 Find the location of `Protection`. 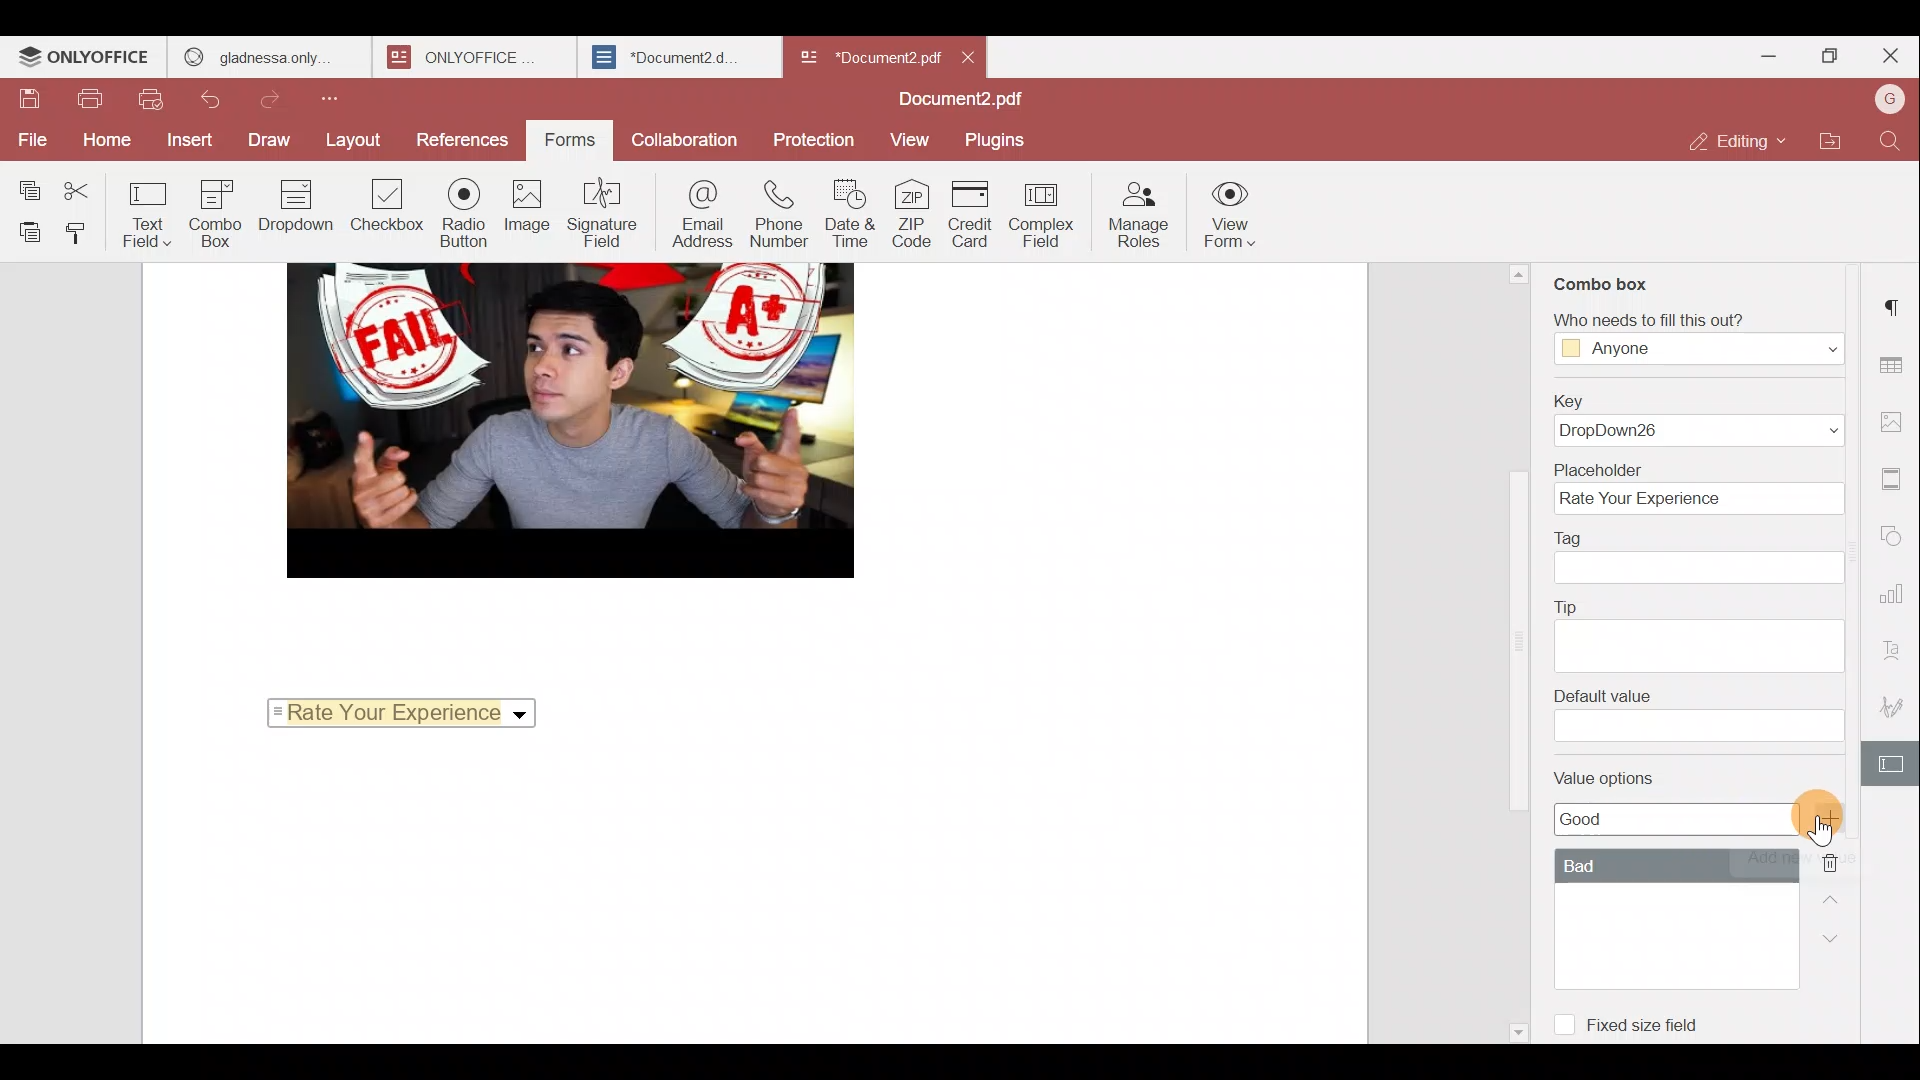

Protection is located at coordinates (812, 136).